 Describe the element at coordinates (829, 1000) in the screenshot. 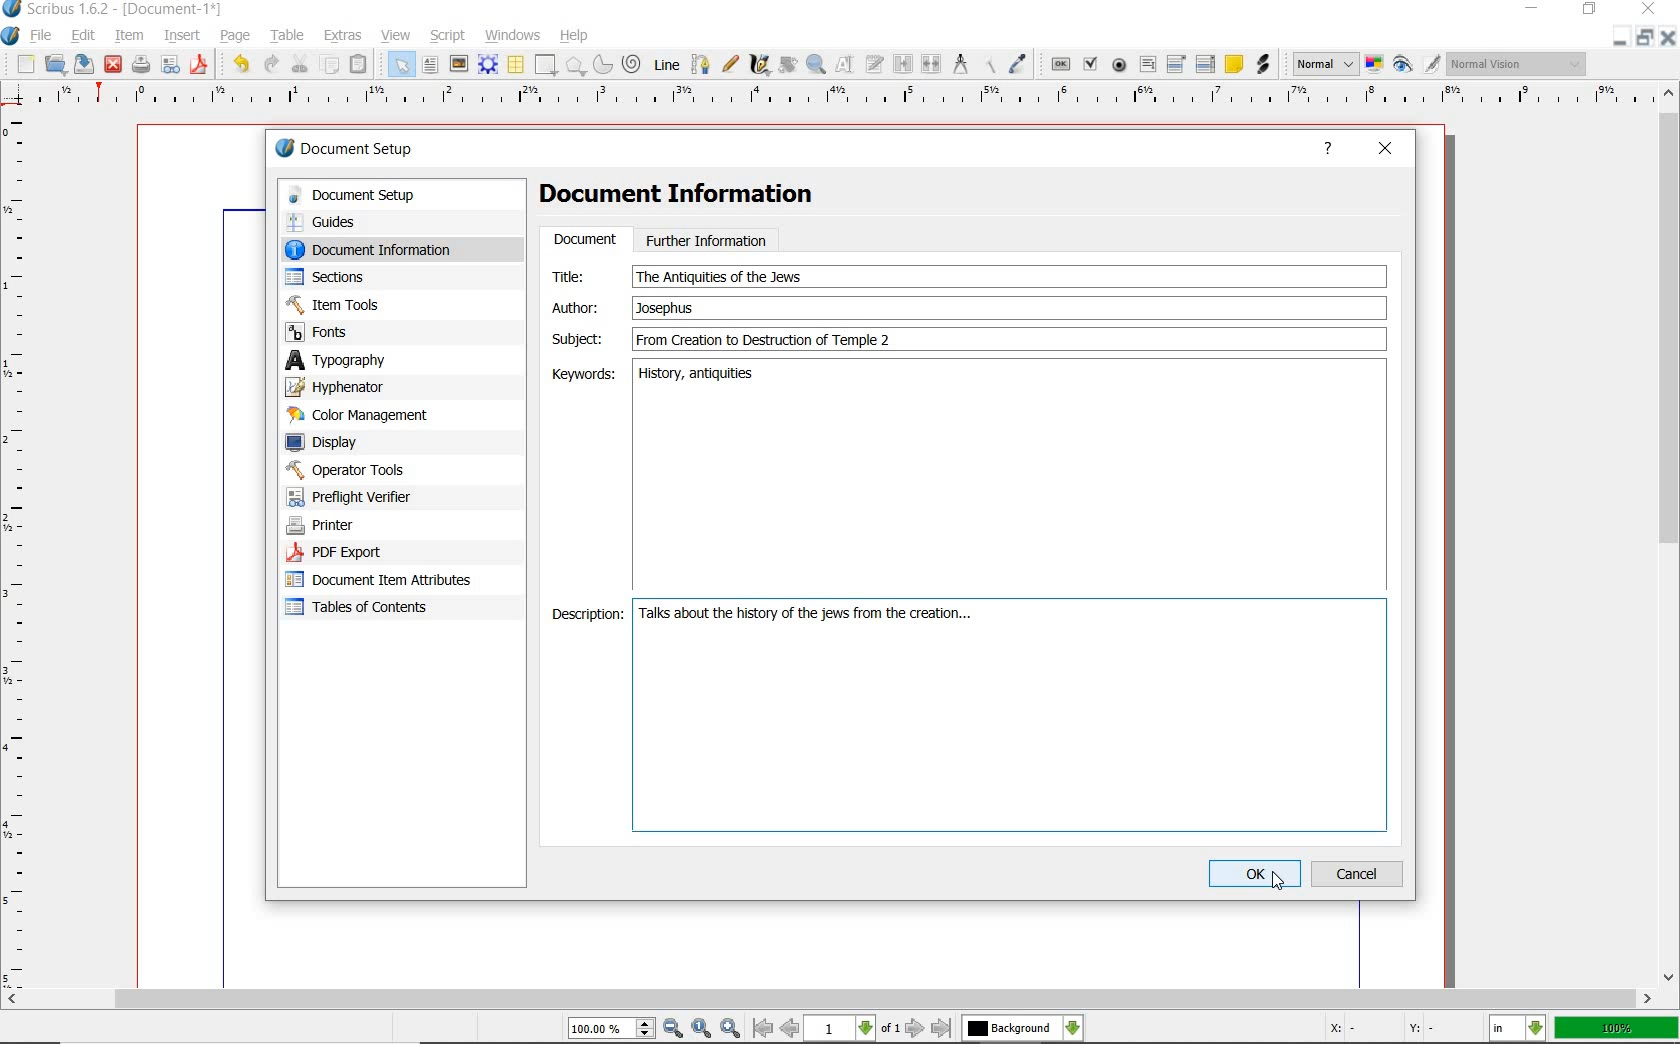

I see `scrollbar` at that location.